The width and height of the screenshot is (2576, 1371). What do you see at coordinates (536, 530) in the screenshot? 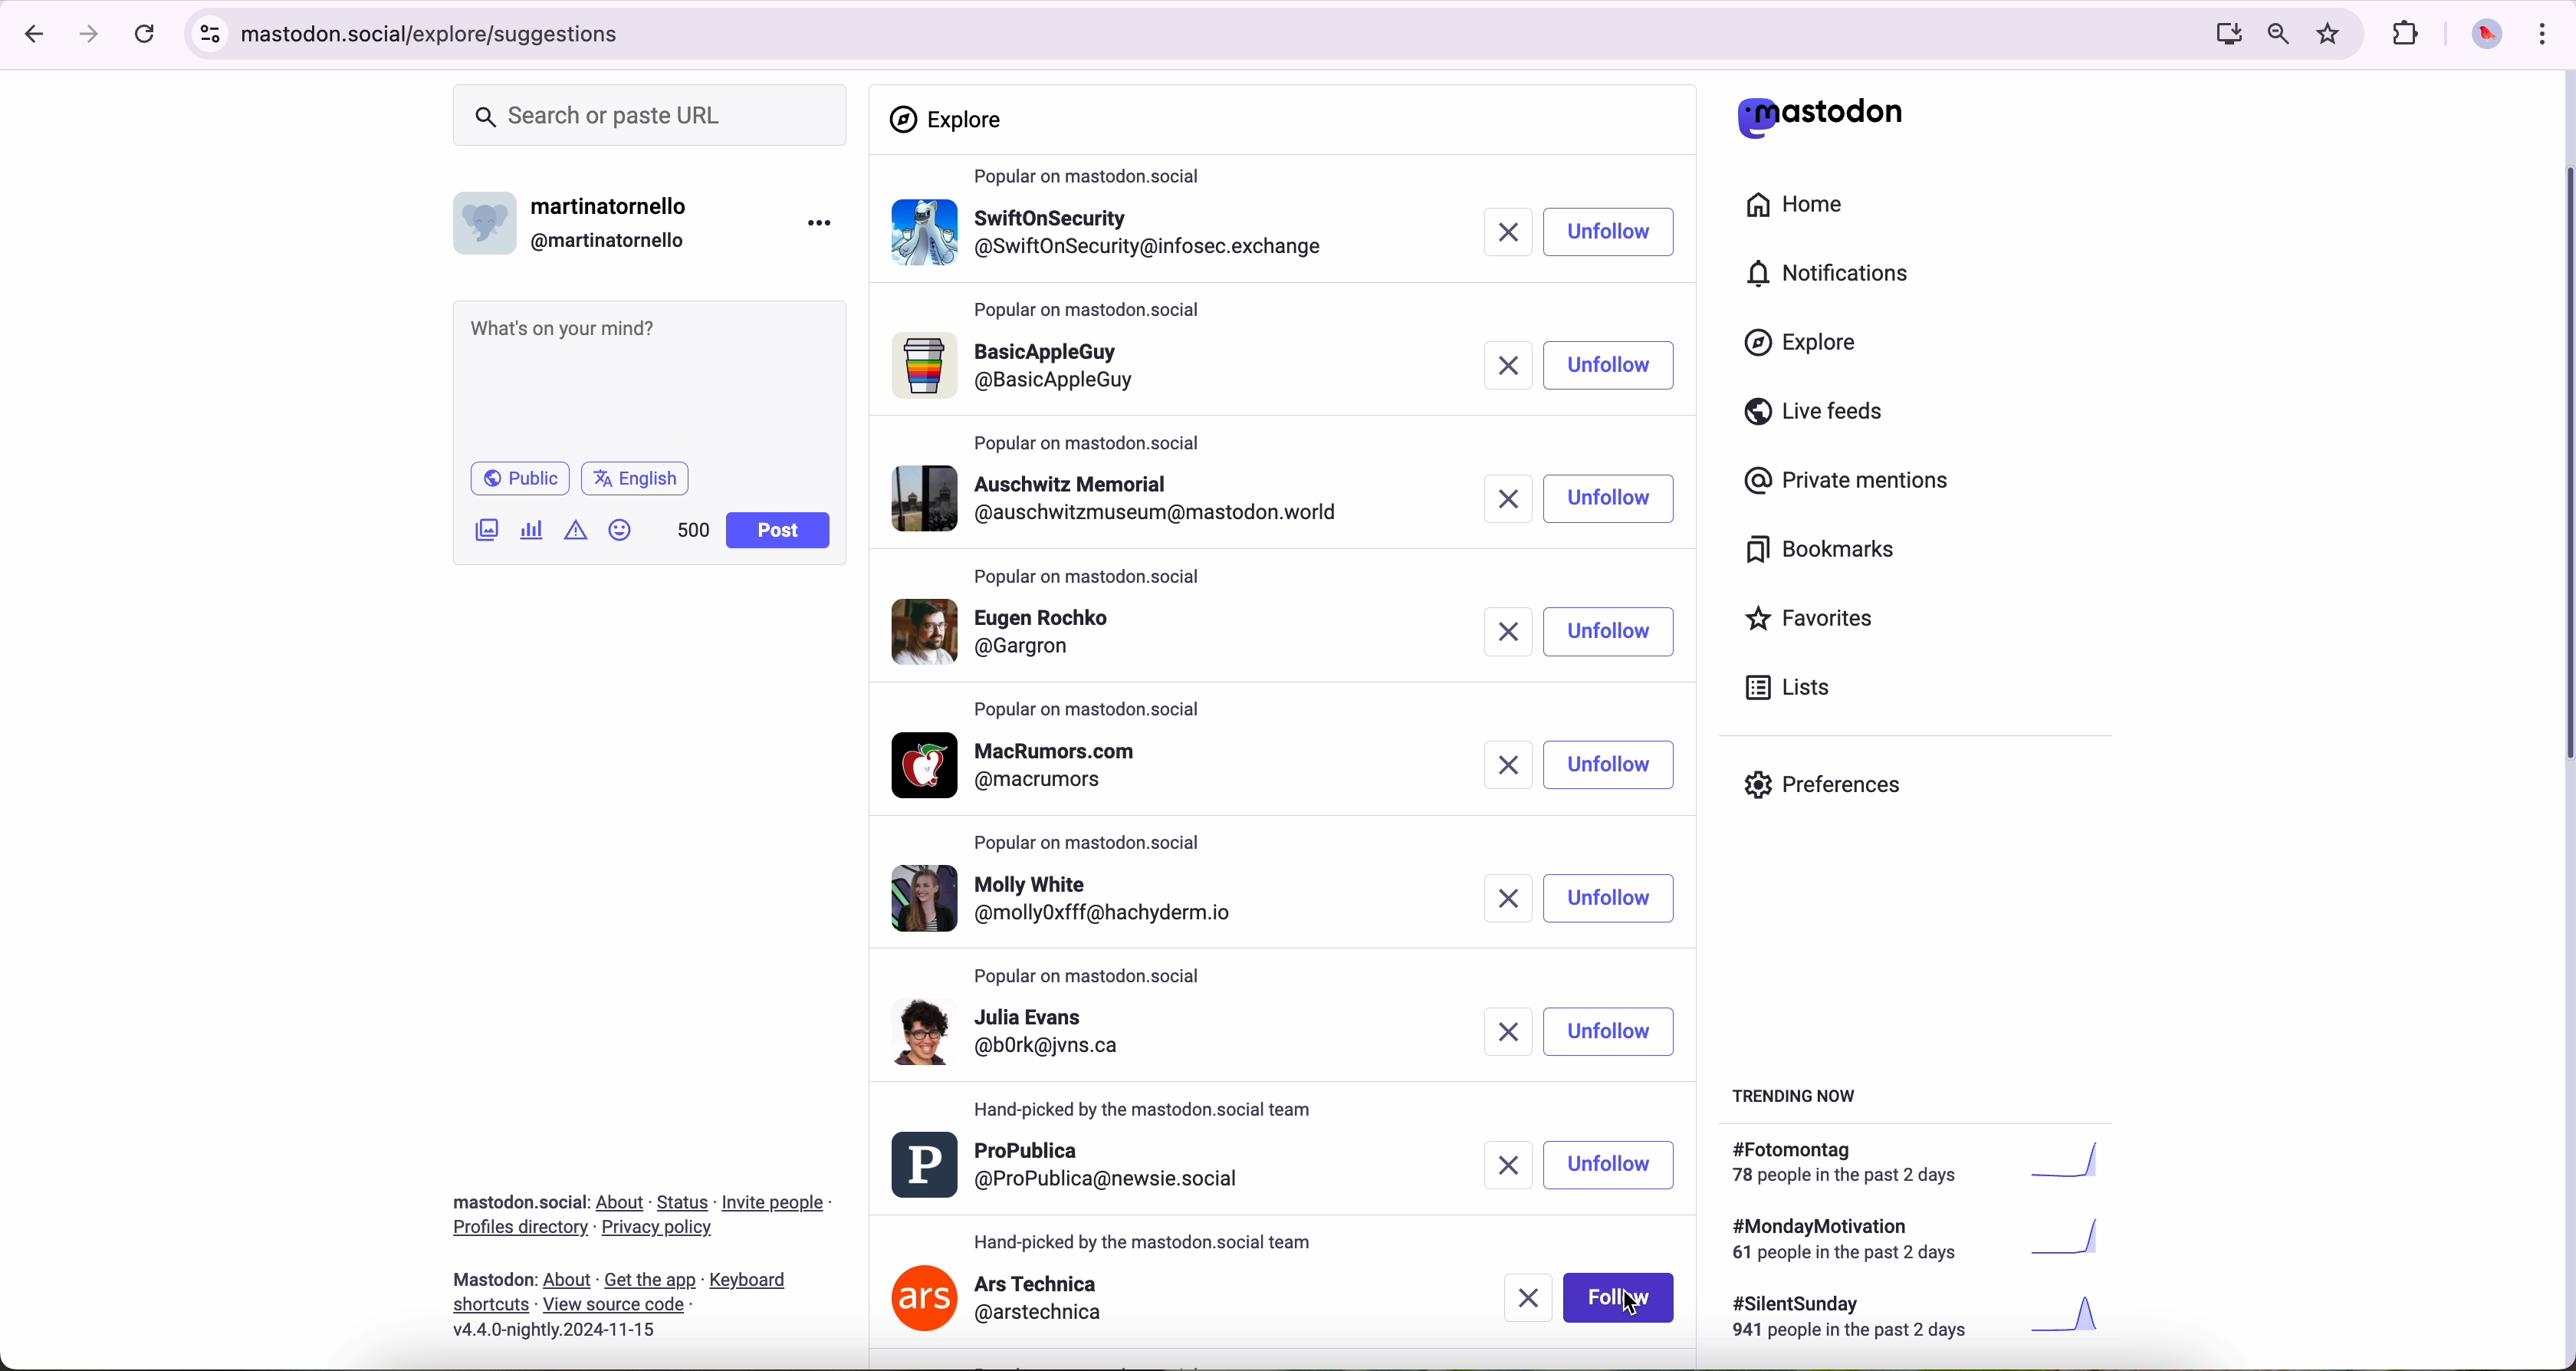
I see `charts` at bounding box center [536, 530].